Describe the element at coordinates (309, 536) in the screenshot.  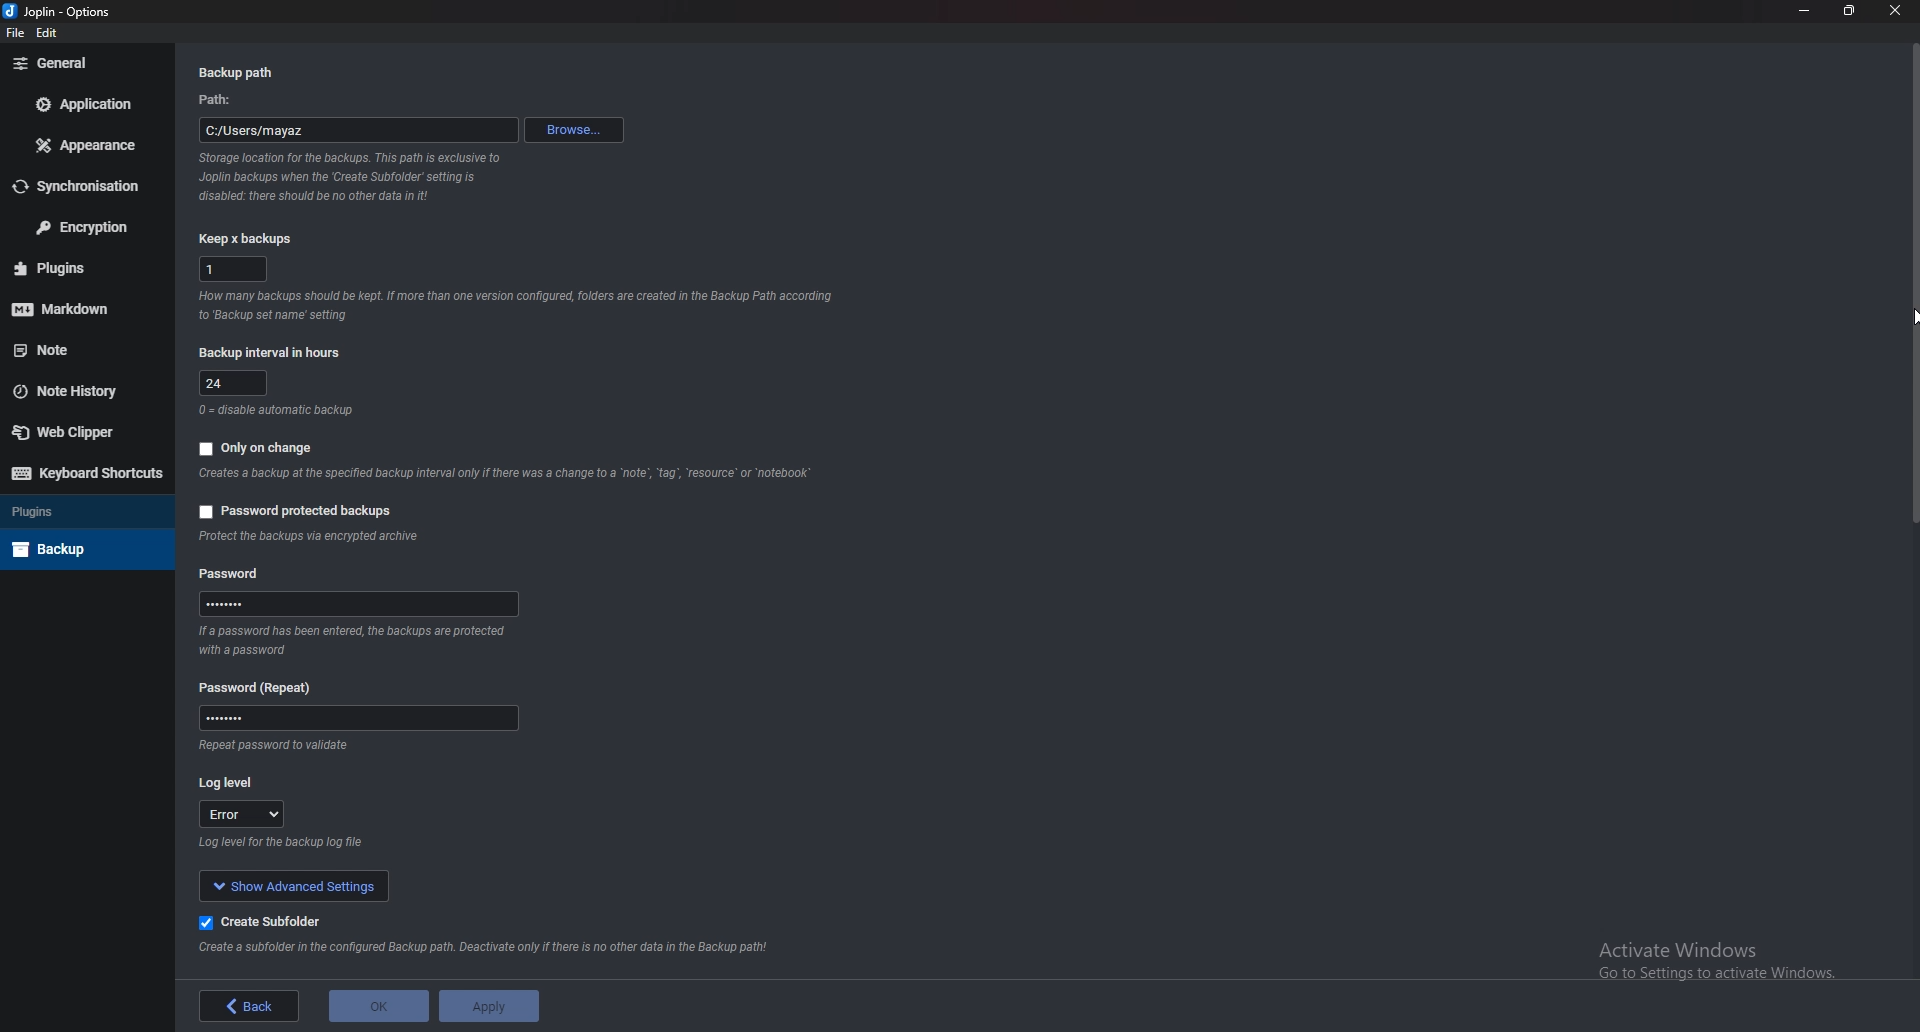
I see `Info` at that location.